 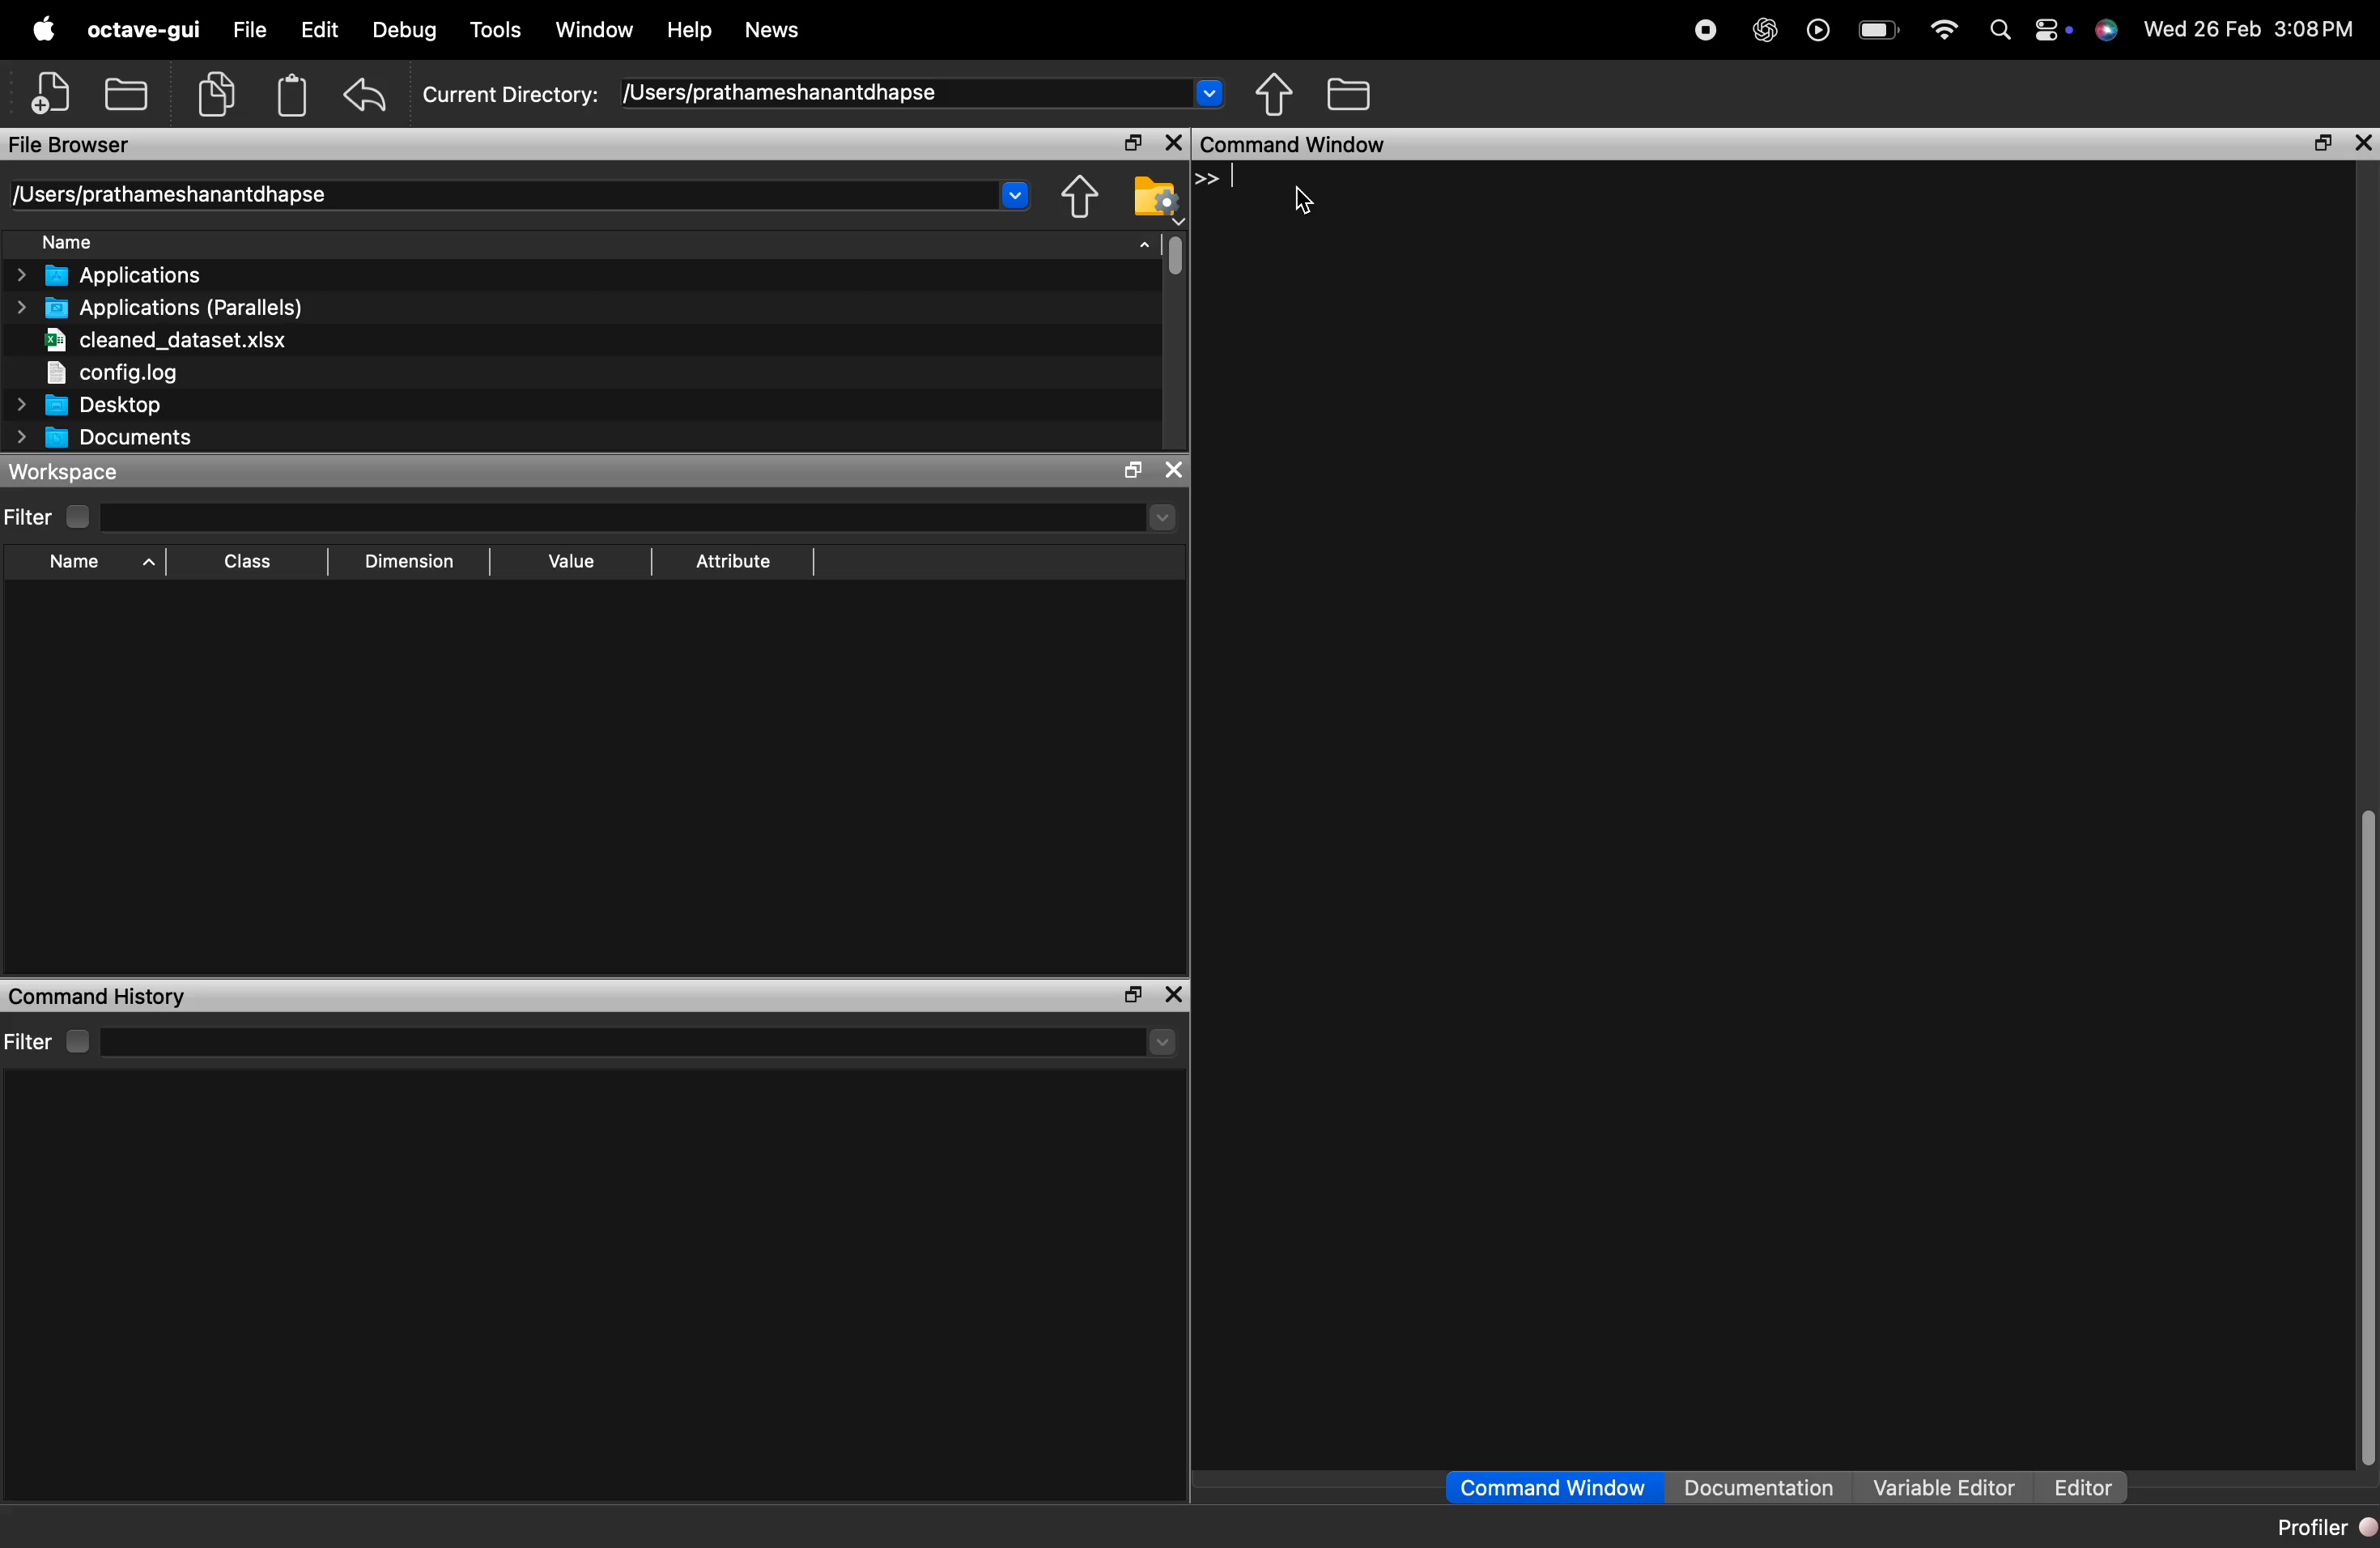 What do you see at coordinates (111, 273) in the screenshot?
I see `Applications` at bounding box center [111, 273].